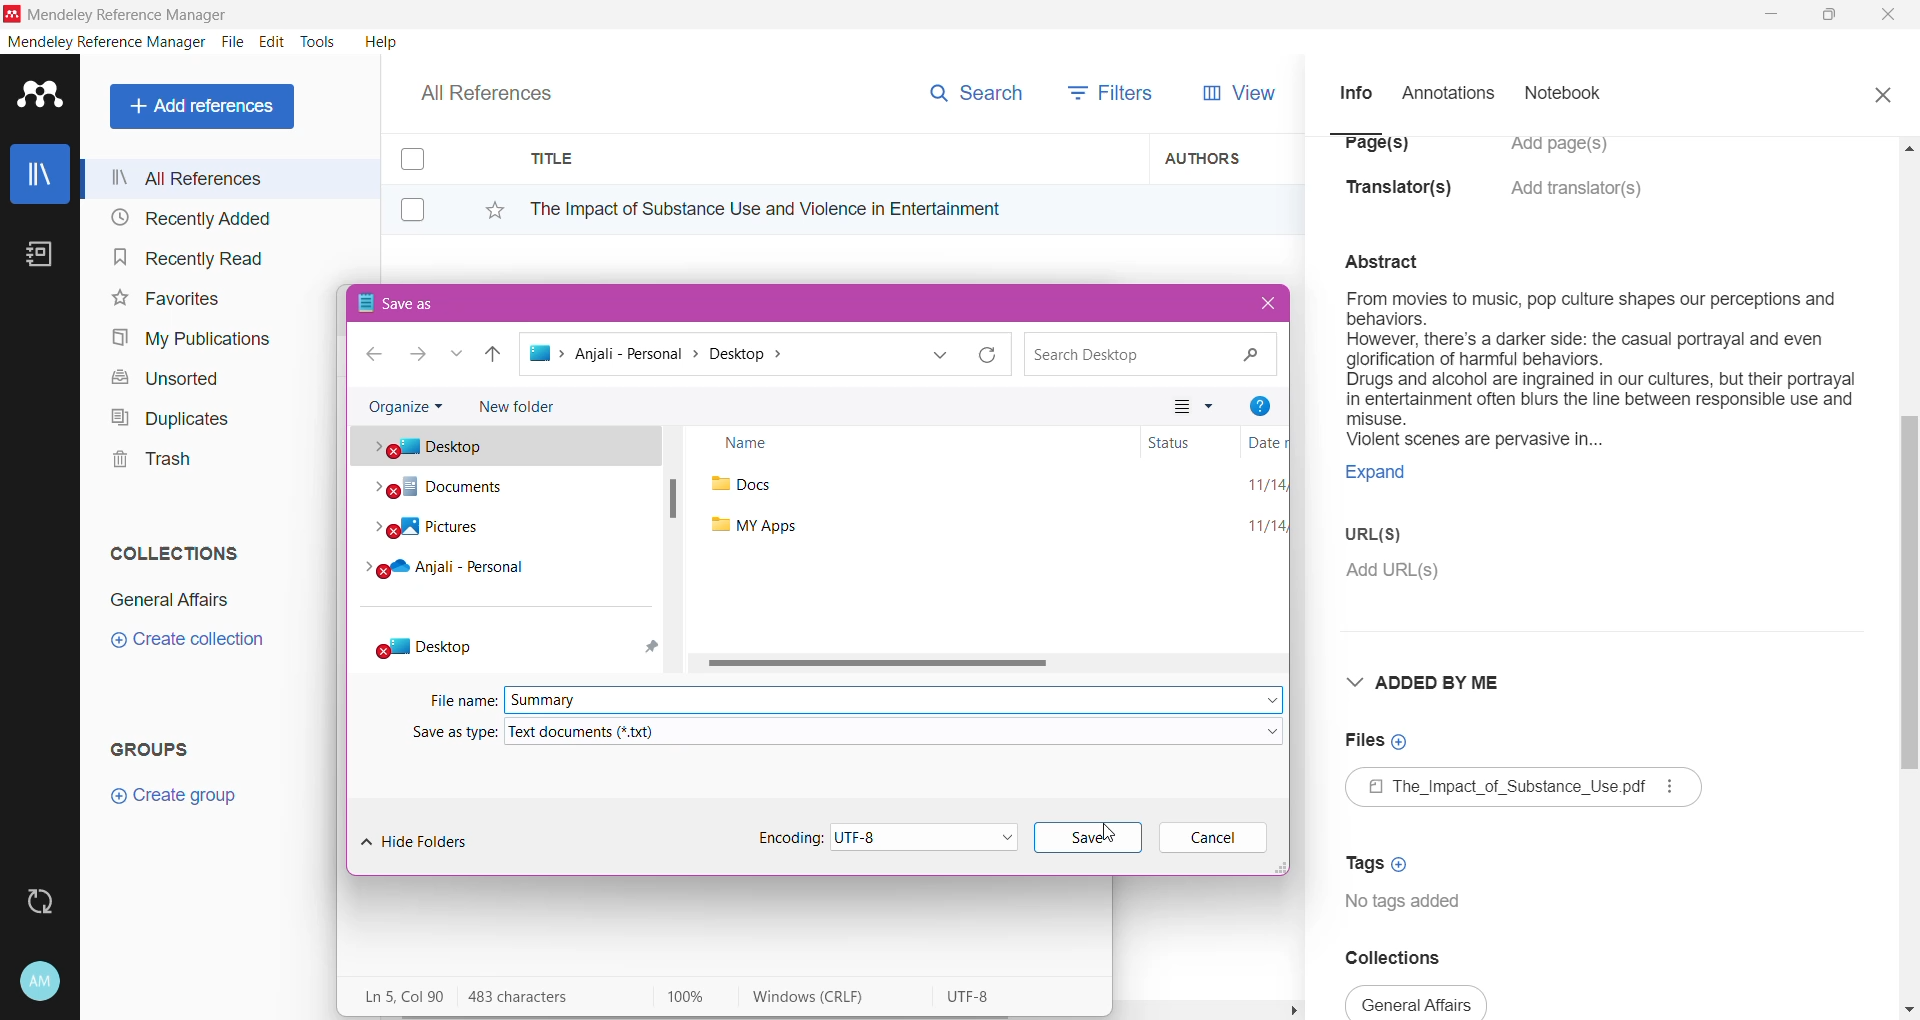  I want to click on Move up one path back, so click(496, 358).